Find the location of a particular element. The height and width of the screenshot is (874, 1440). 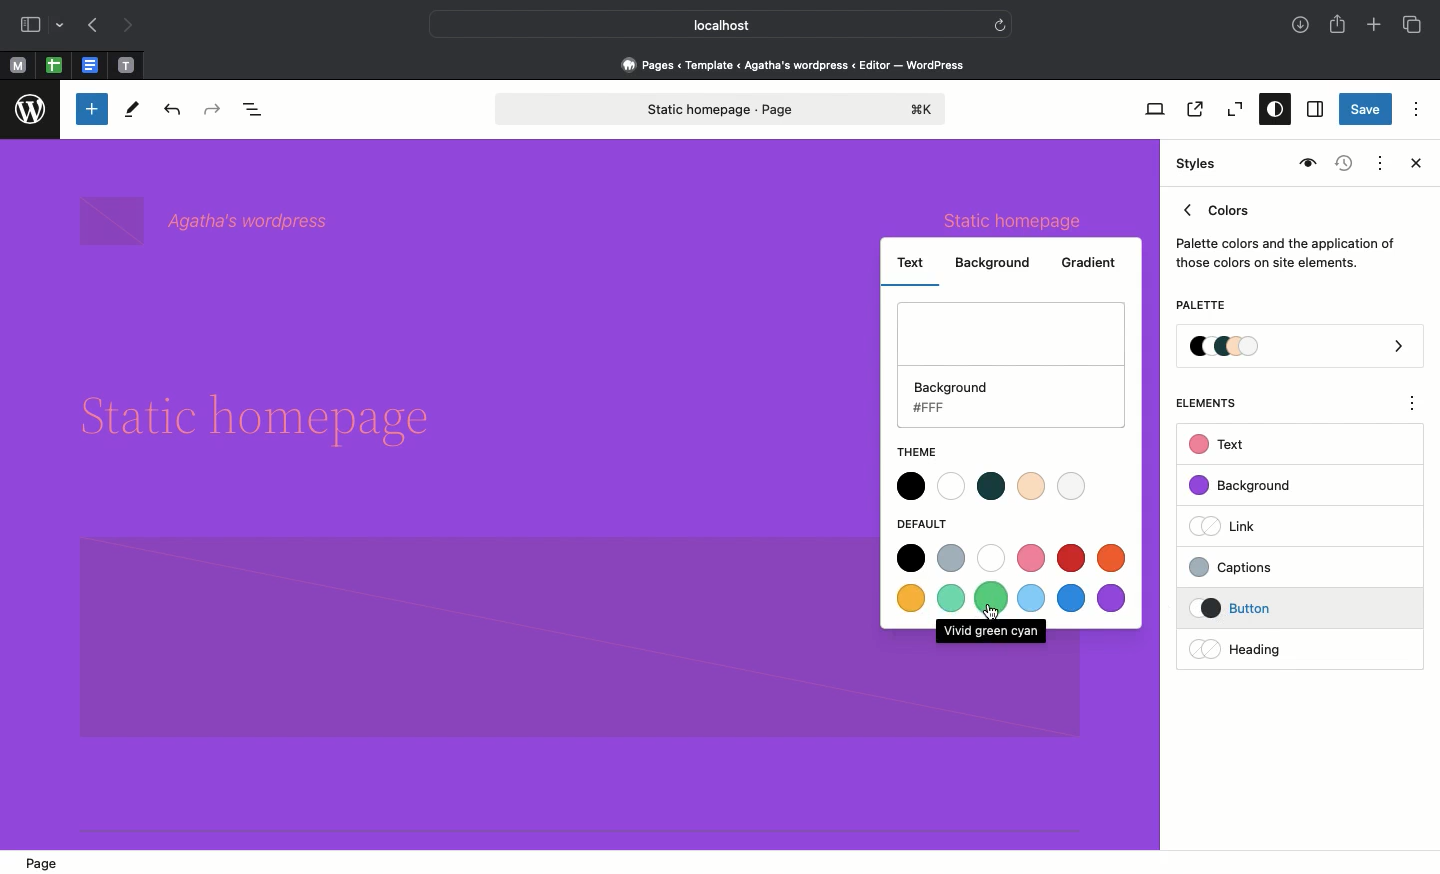

vivid green cyan is located at coordinates (990, 631).